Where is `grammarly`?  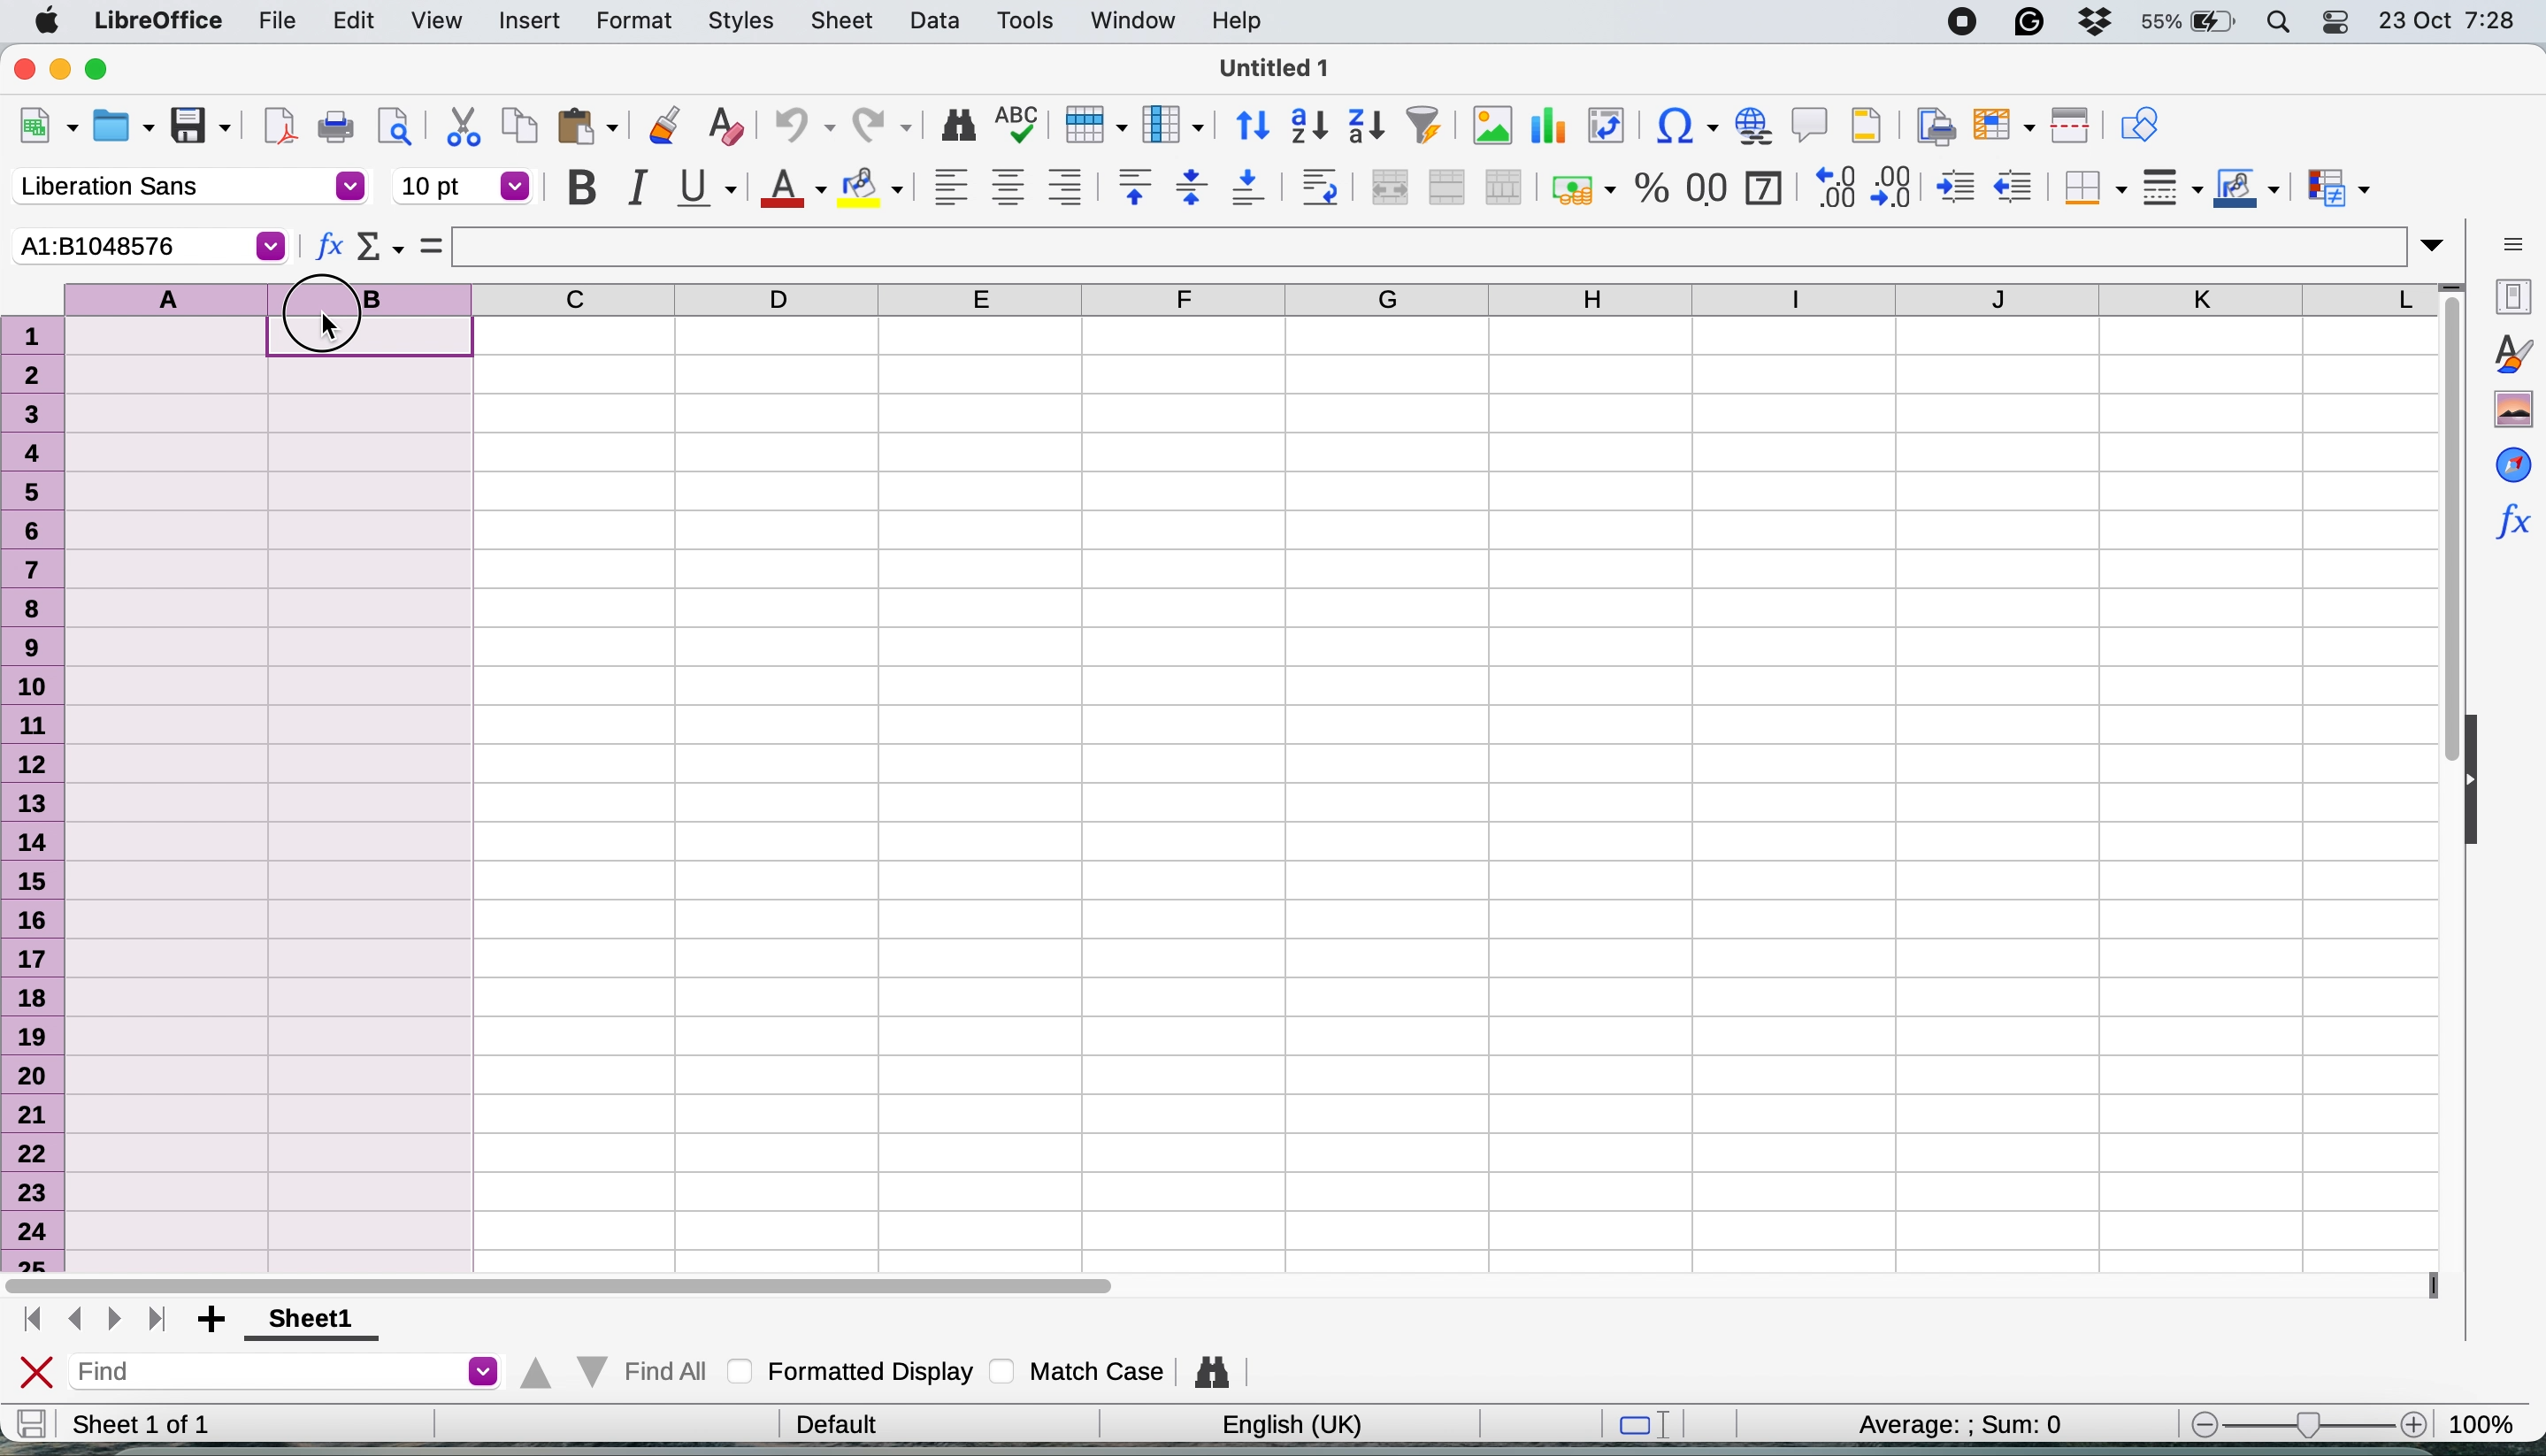
grammarly is located at coordinates (2028, 23).